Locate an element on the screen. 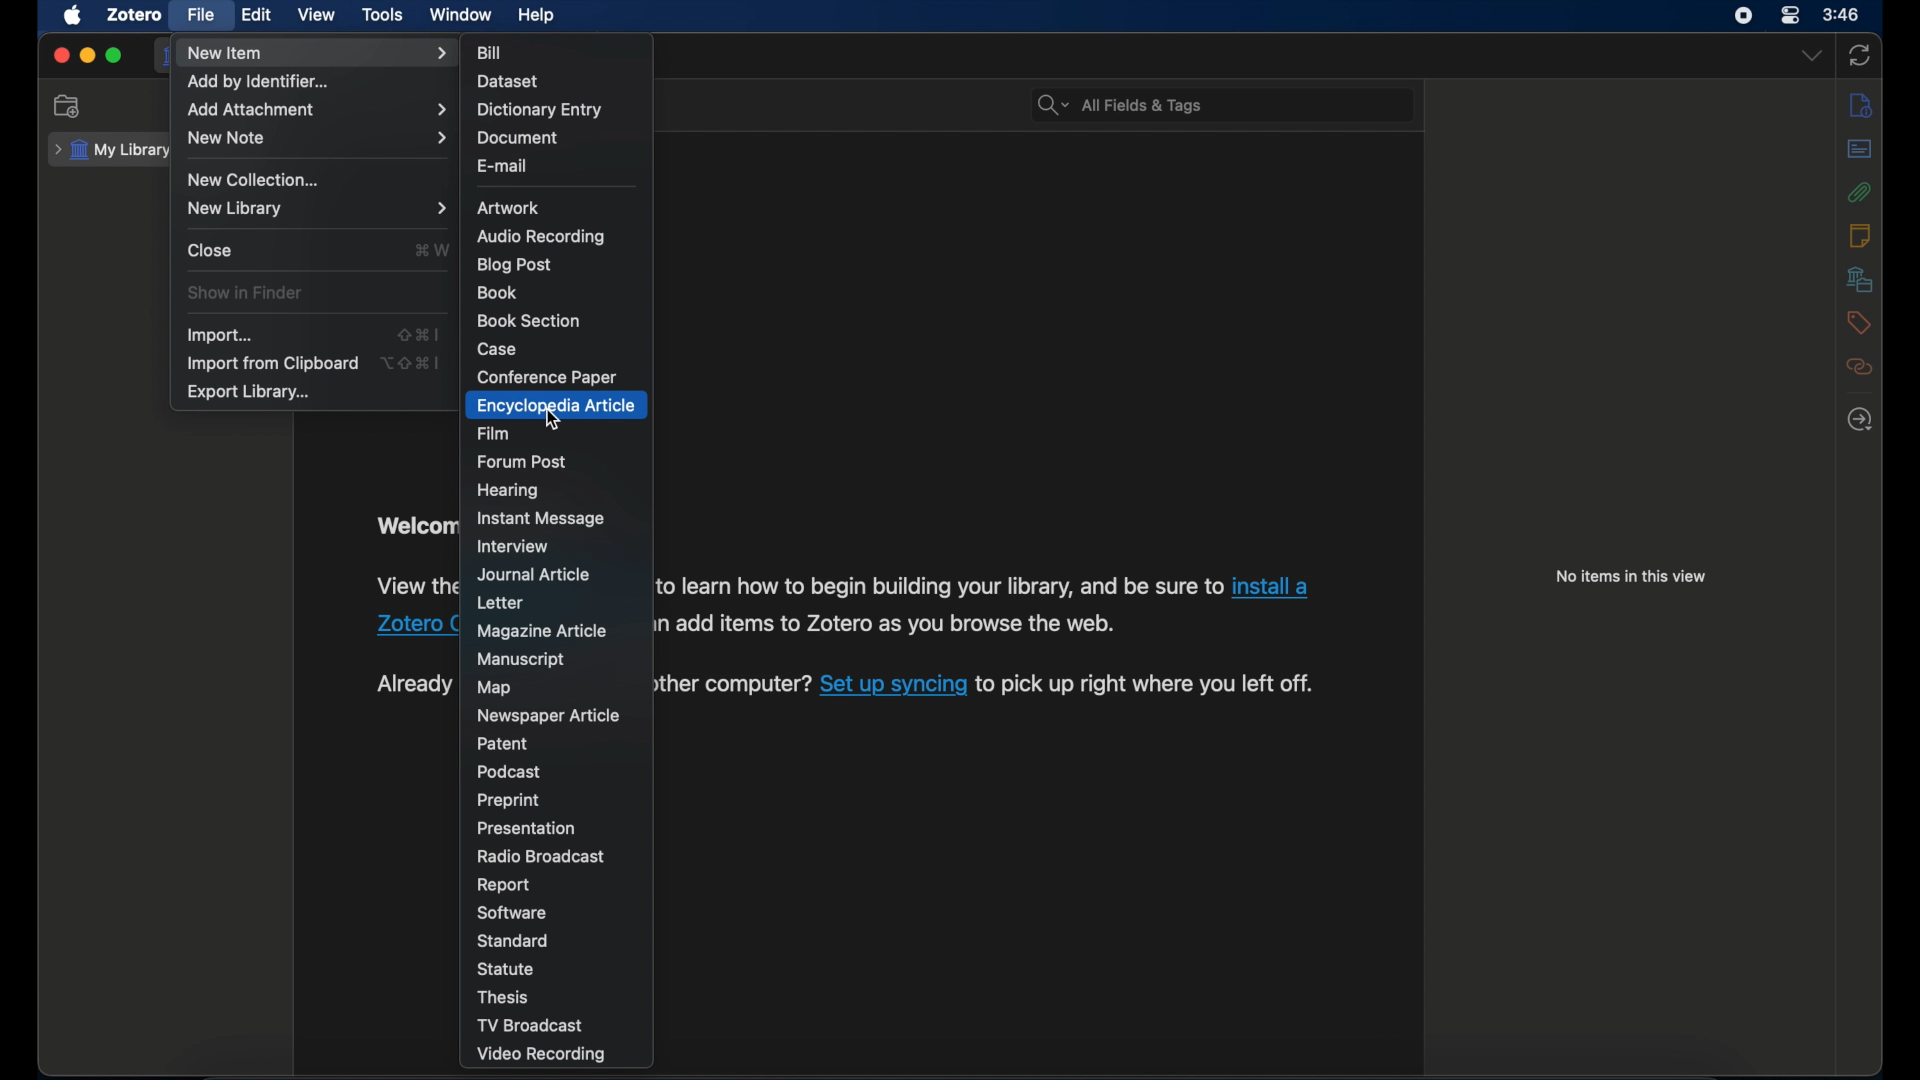 The height and width of the screenshot is (1080, 1920). conference paper is located at coordinates (546, 378).